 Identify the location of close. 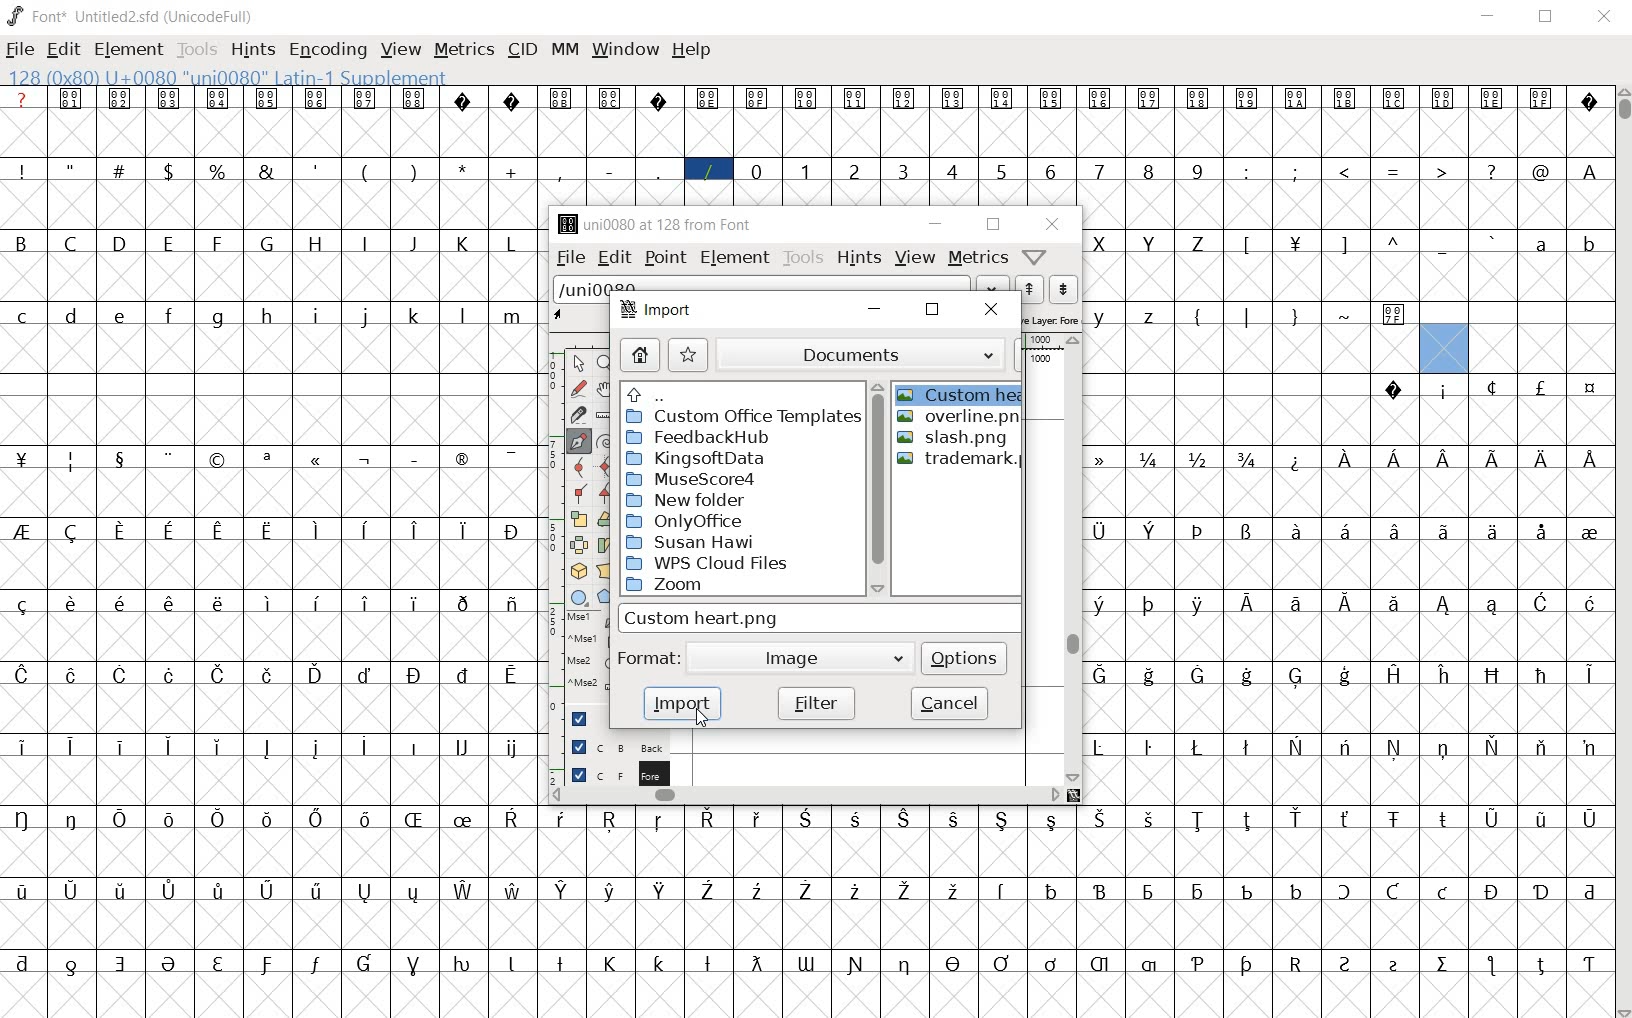
(933, 311).